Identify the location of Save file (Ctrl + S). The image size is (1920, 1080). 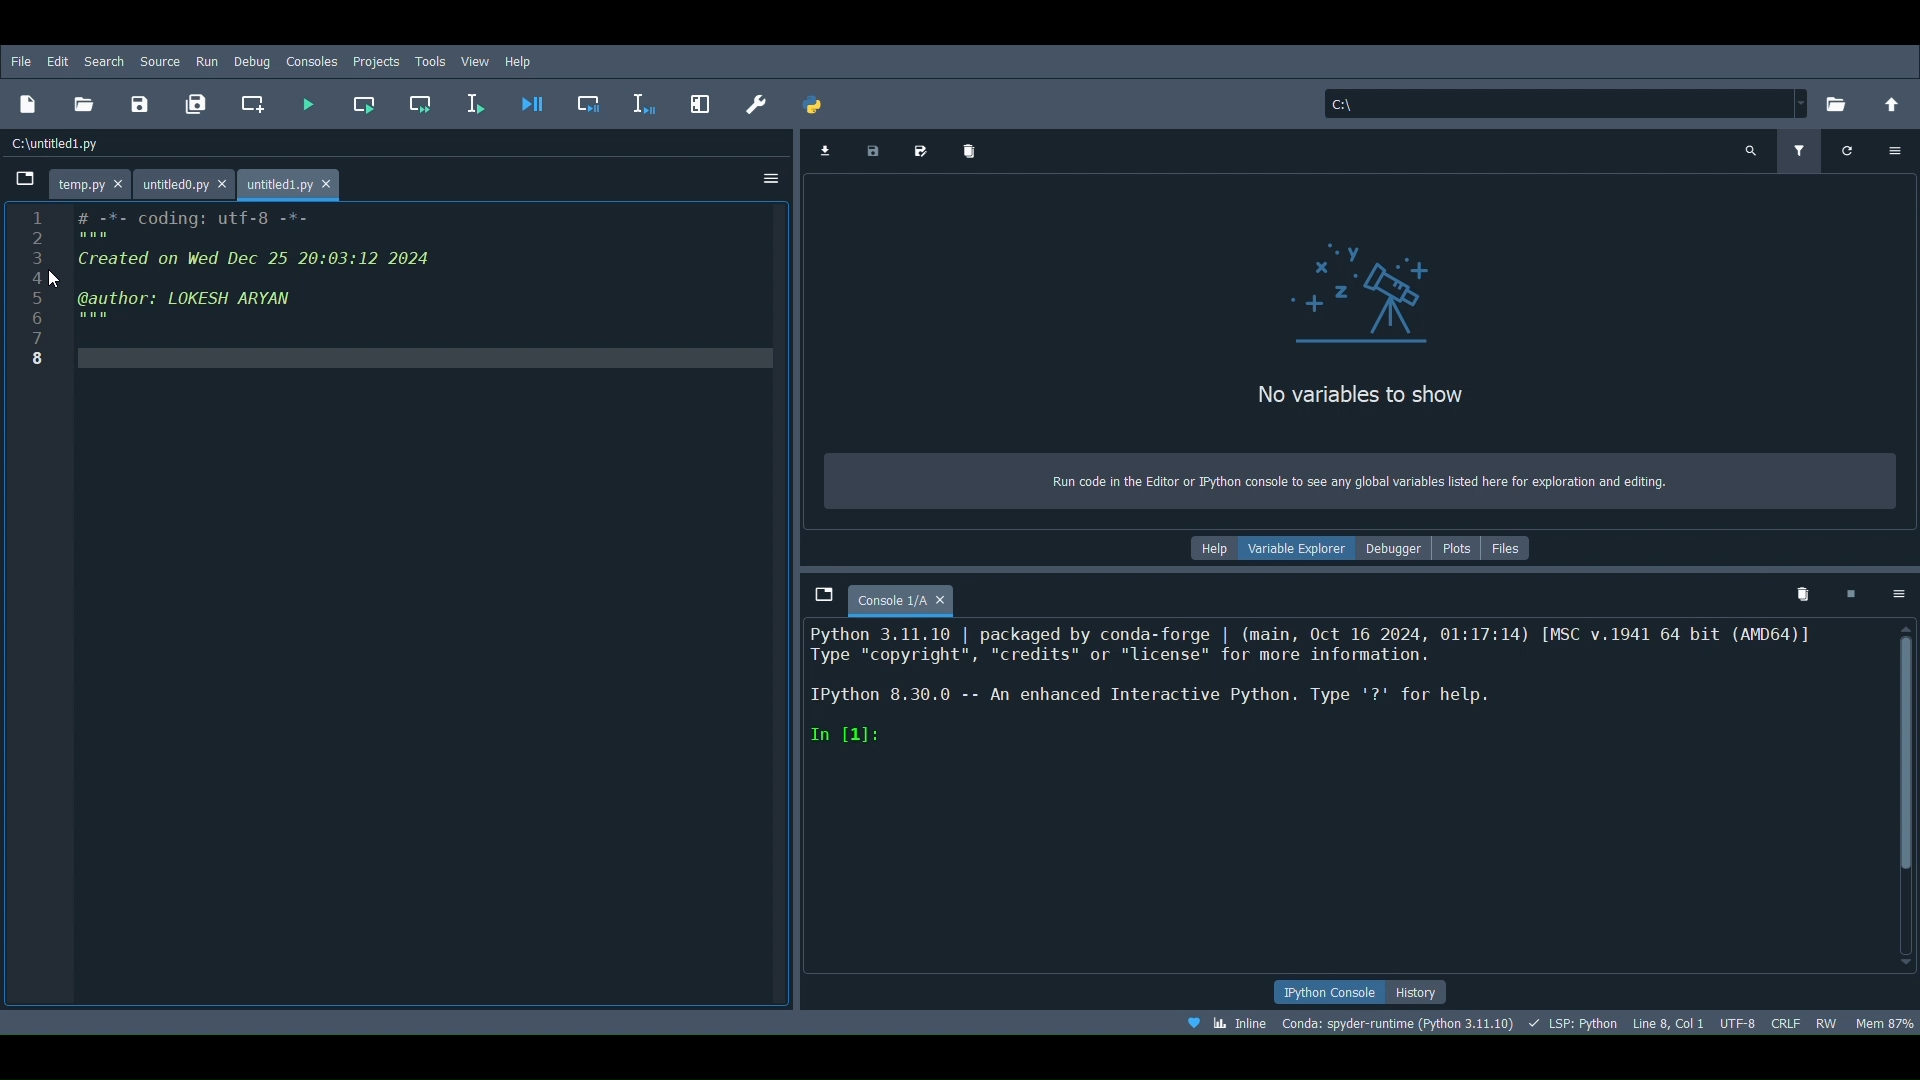
(145, 103).